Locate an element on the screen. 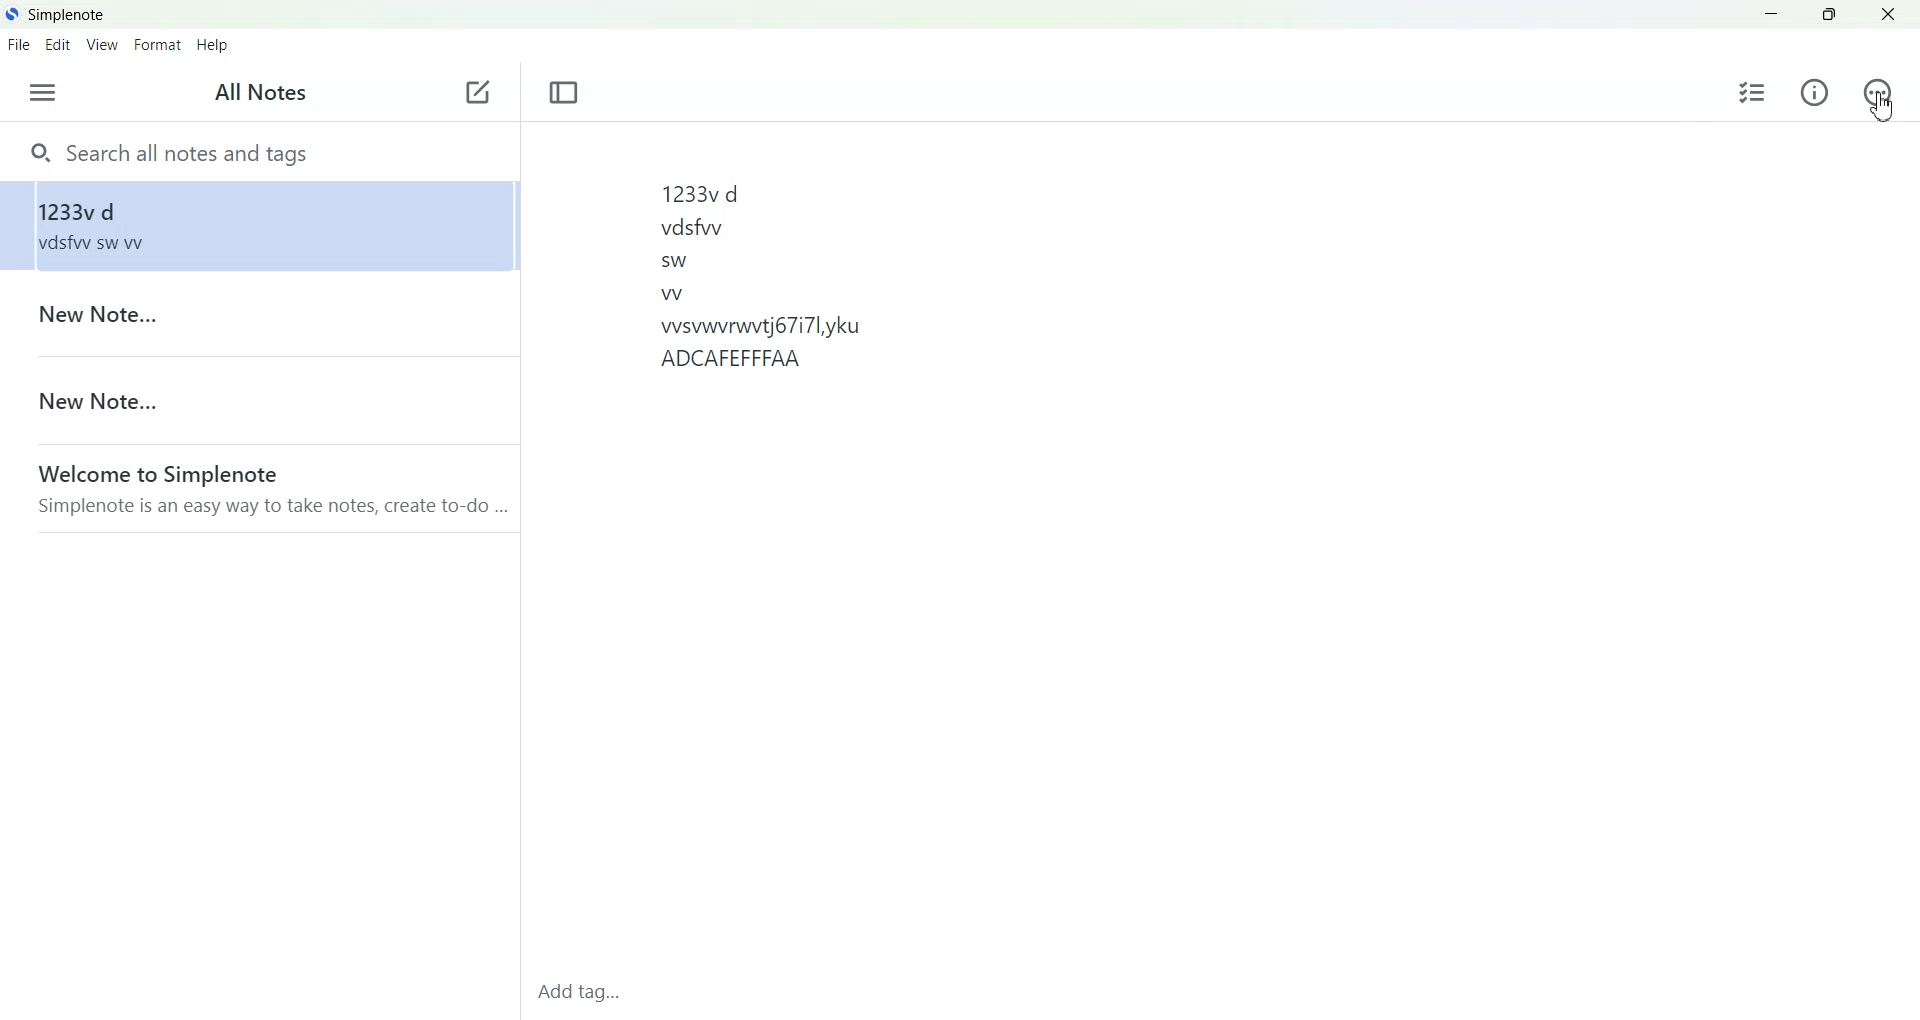 The height and width of the screenshot is (1020, 1920). Format is located at coordinates (159, 44).